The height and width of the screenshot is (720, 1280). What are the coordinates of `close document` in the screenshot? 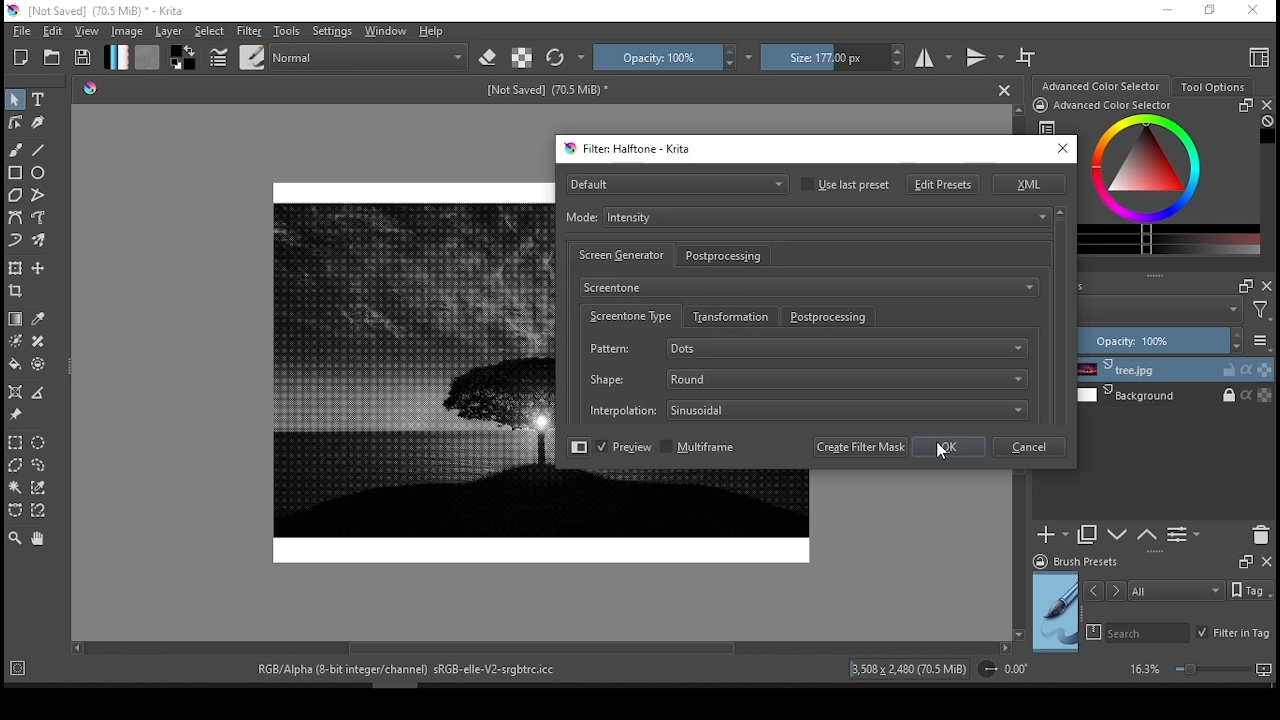 It's located at (1005, 89).